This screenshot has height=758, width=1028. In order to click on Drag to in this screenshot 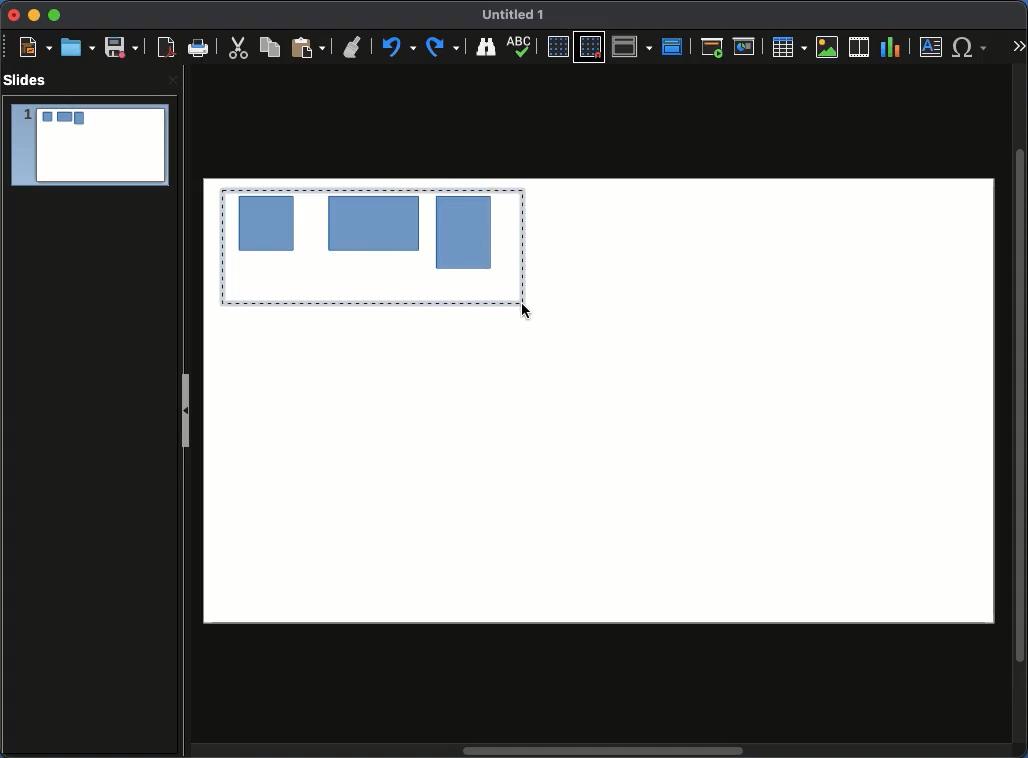, I will do `click(370, 248)`.